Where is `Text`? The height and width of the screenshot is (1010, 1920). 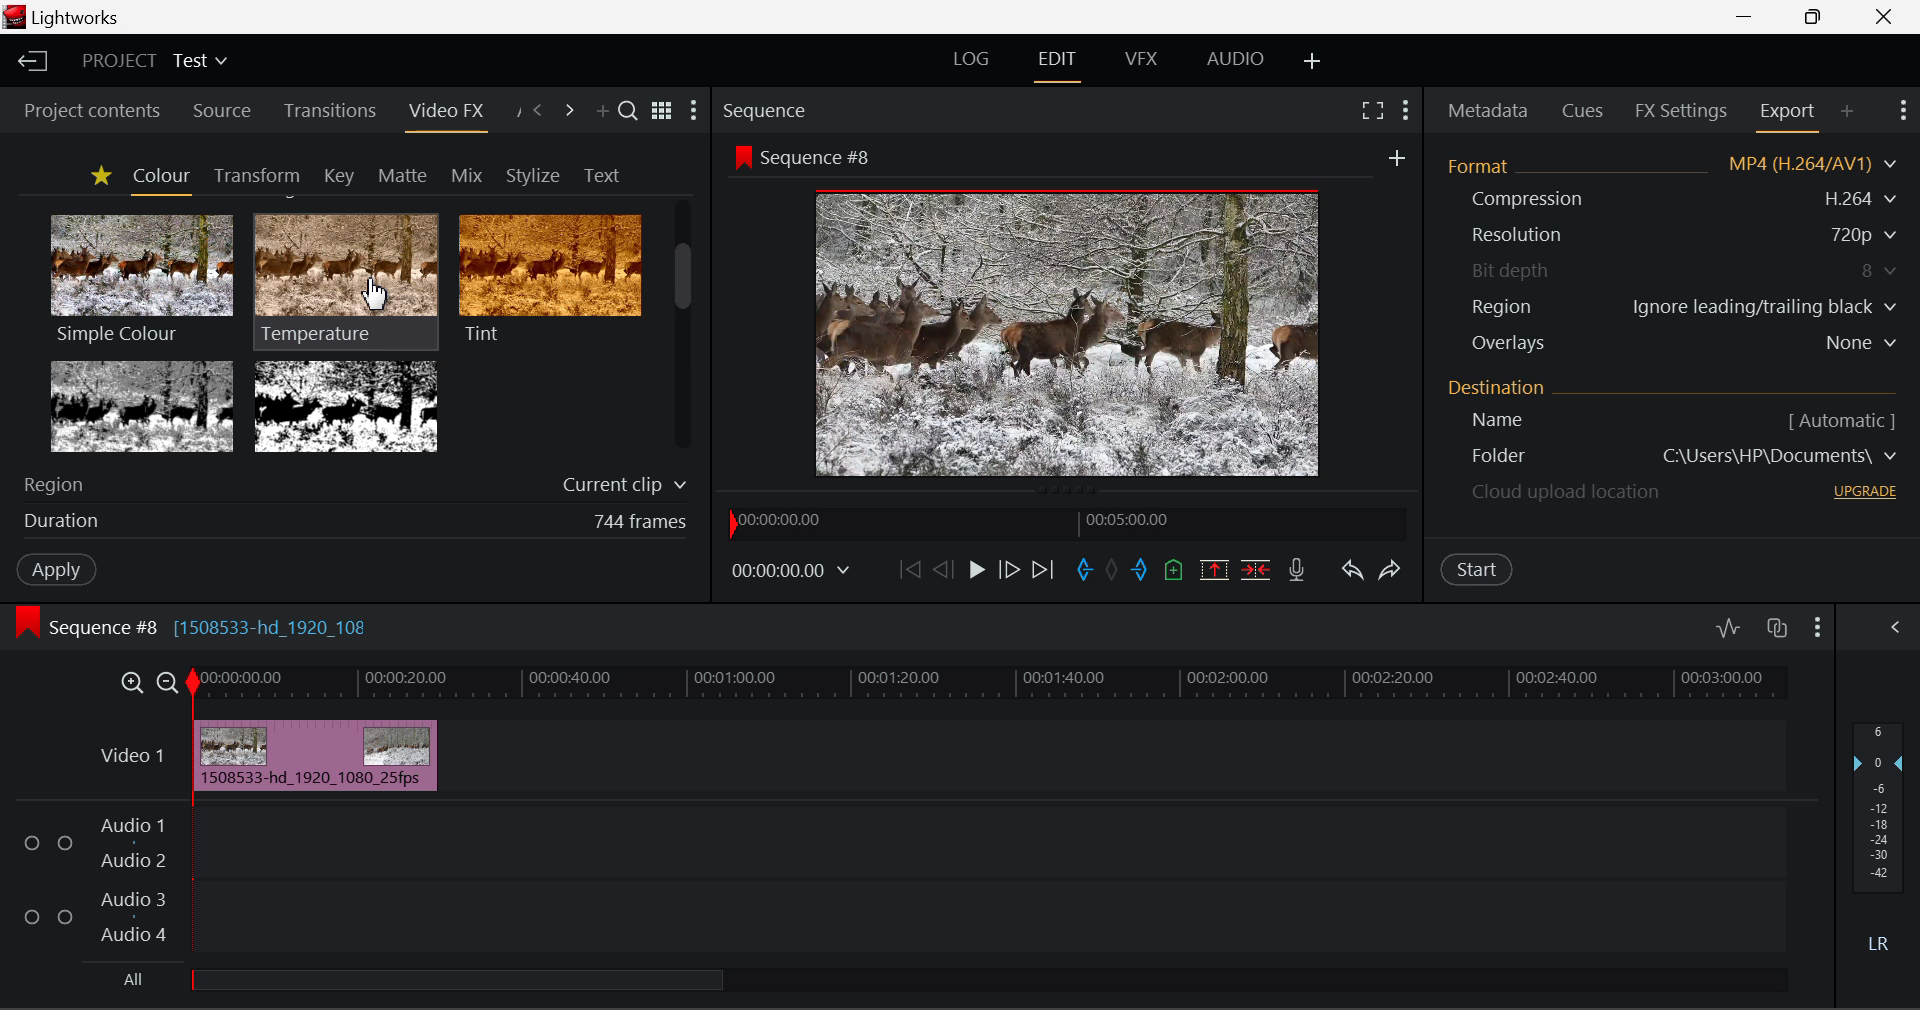
Text is located at coordinates (598, 174).